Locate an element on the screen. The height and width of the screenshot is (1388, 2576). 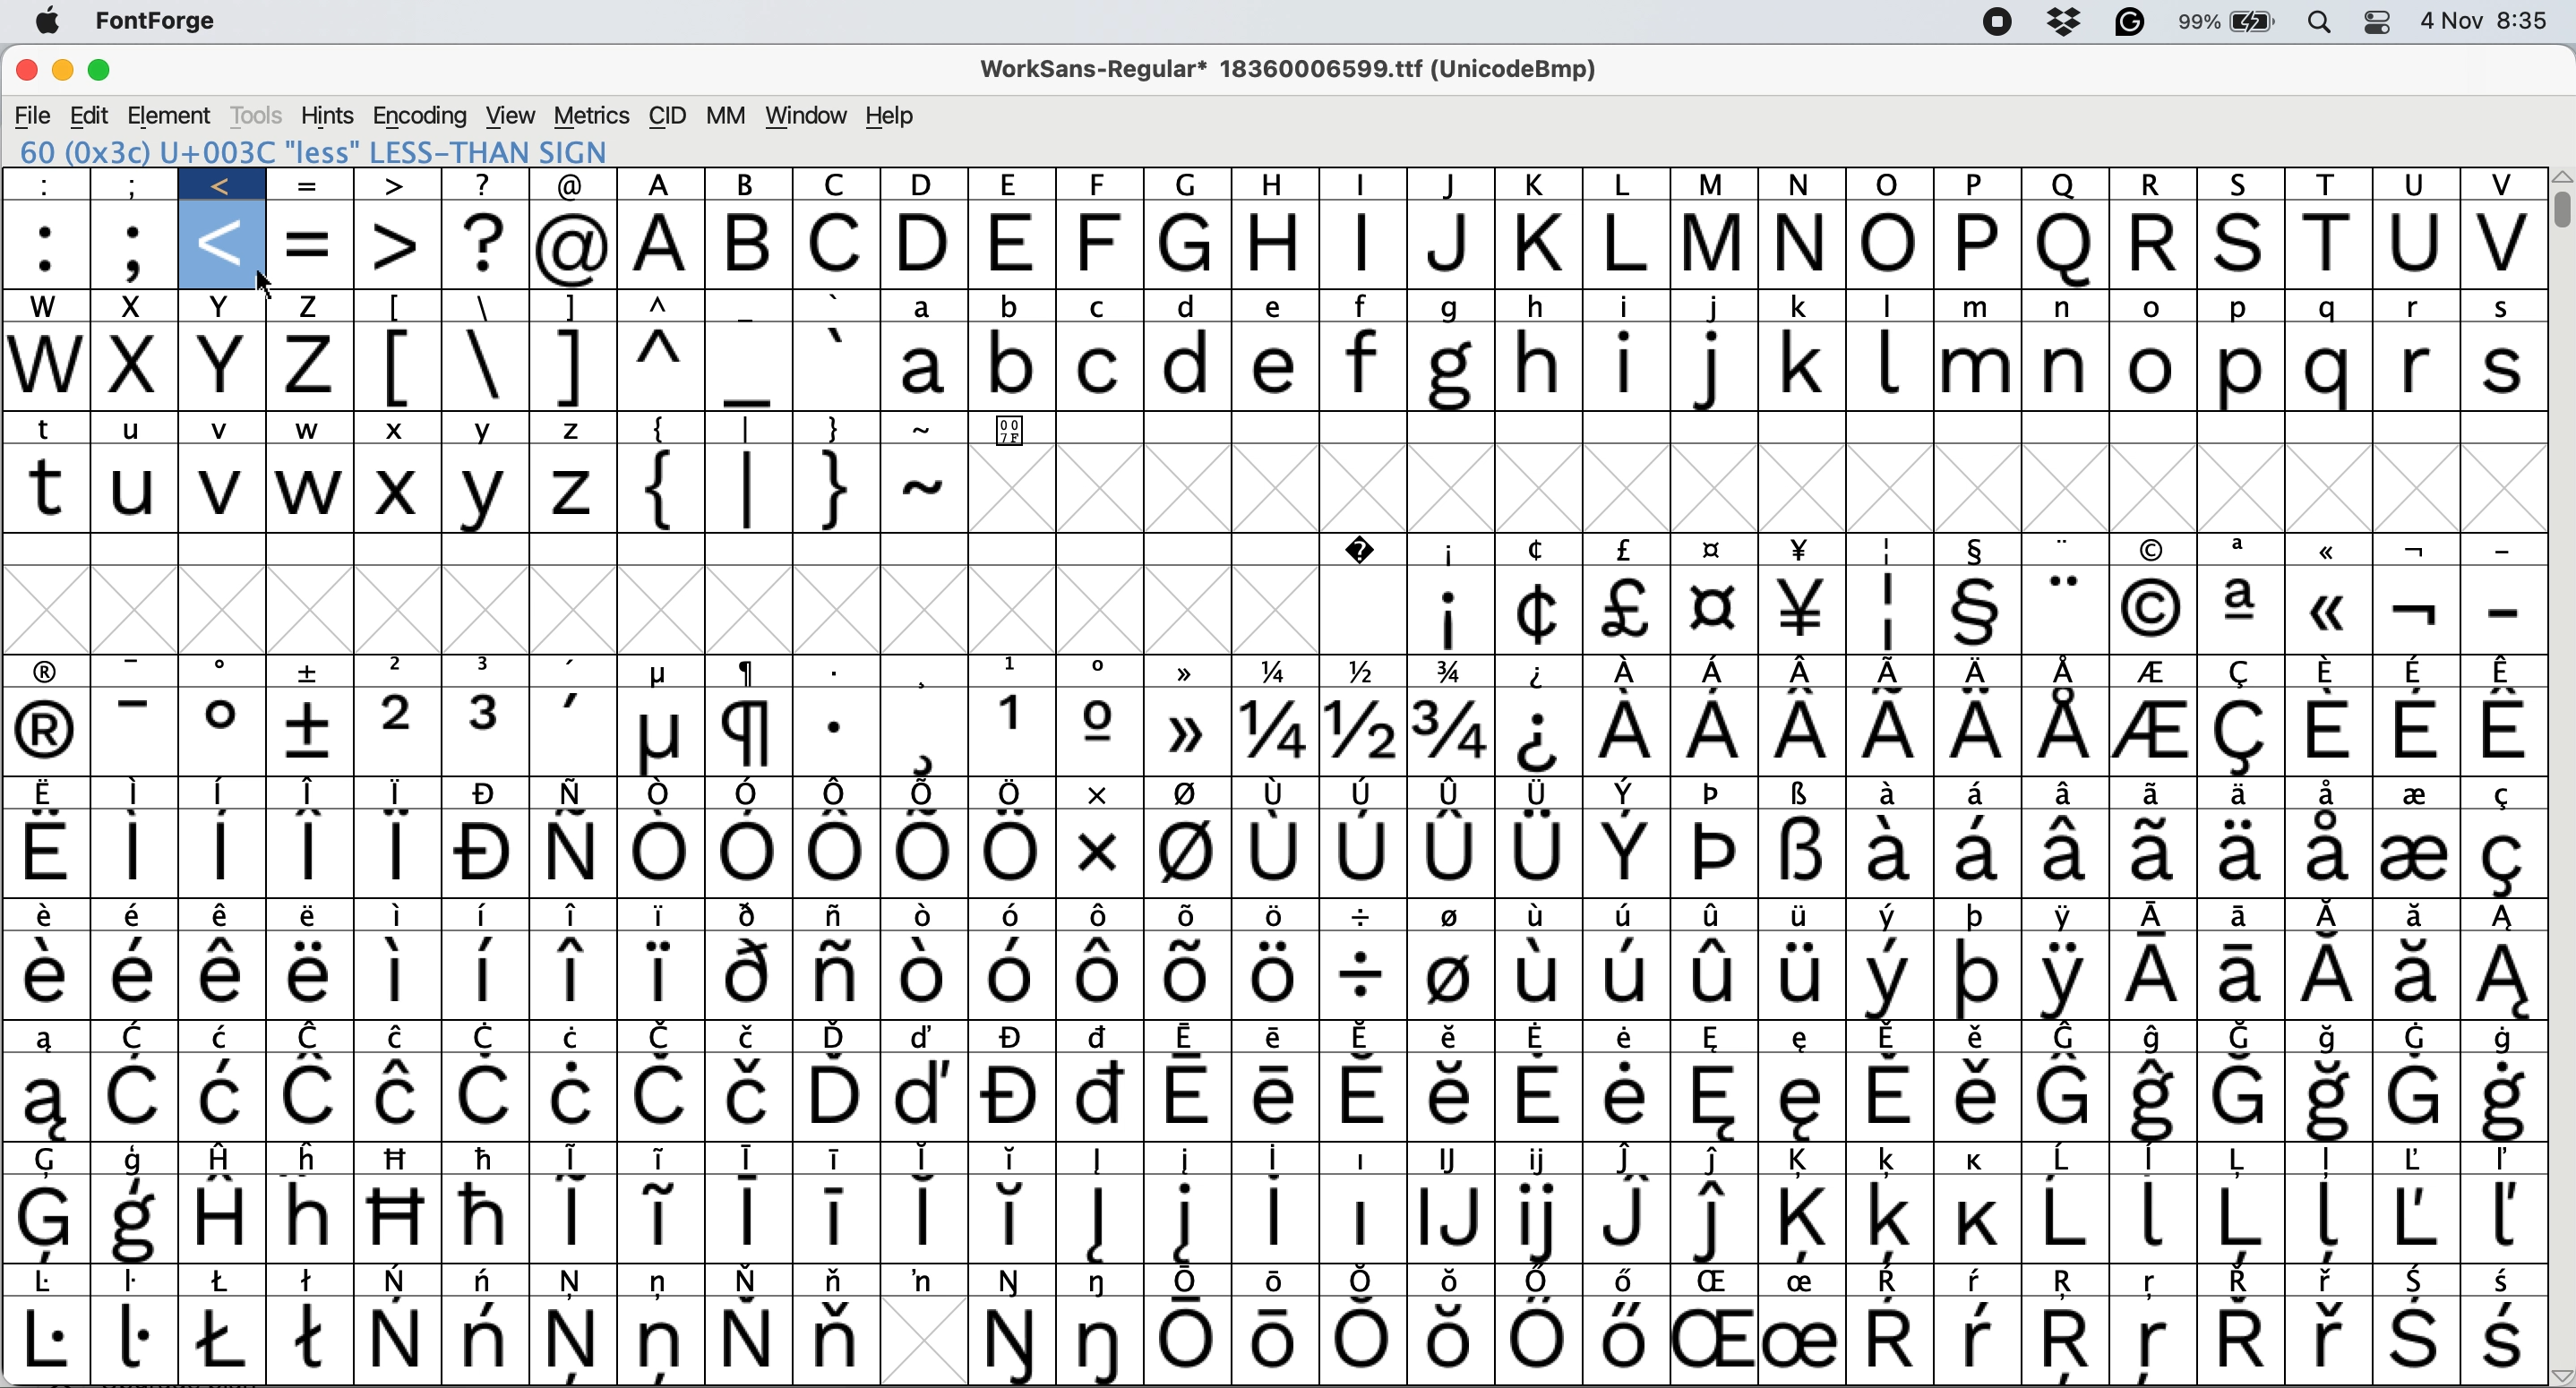
Symbol is located at coordinates (2332, 732).